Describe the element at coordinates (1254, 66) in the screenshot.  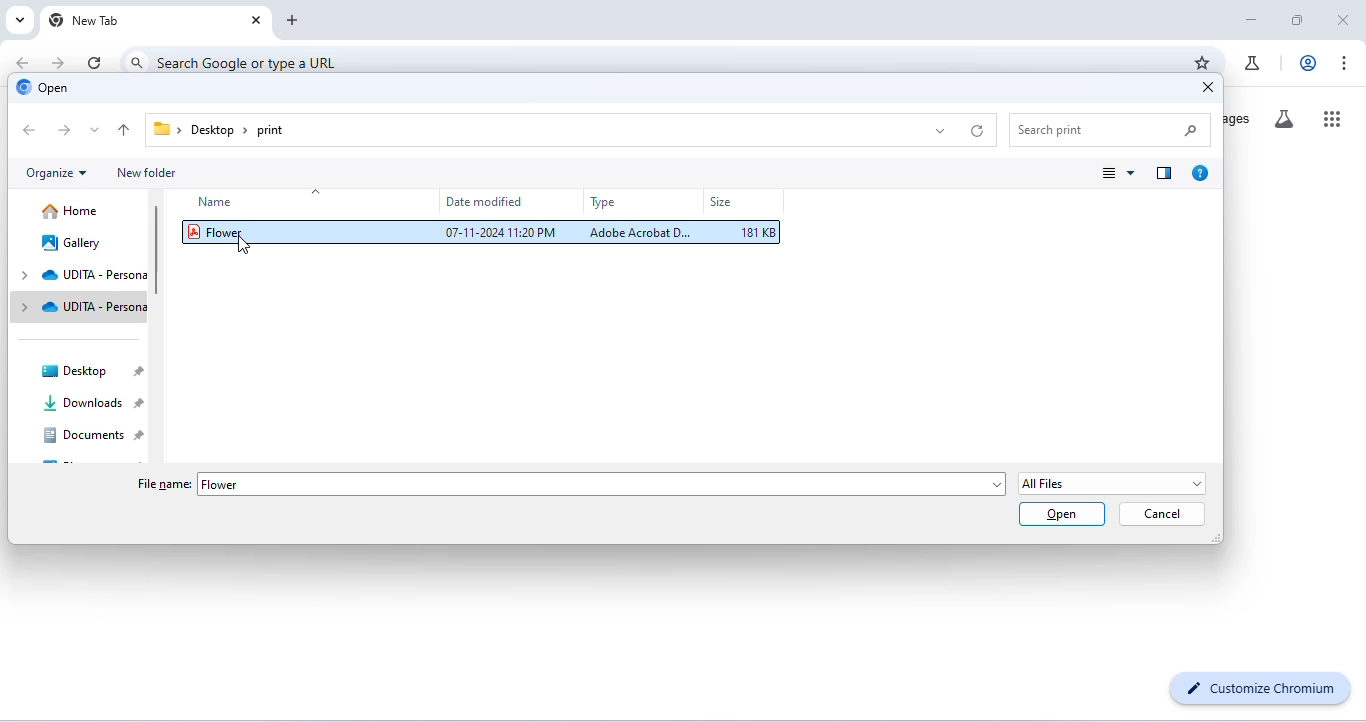
I see `chrome labs` at that location.